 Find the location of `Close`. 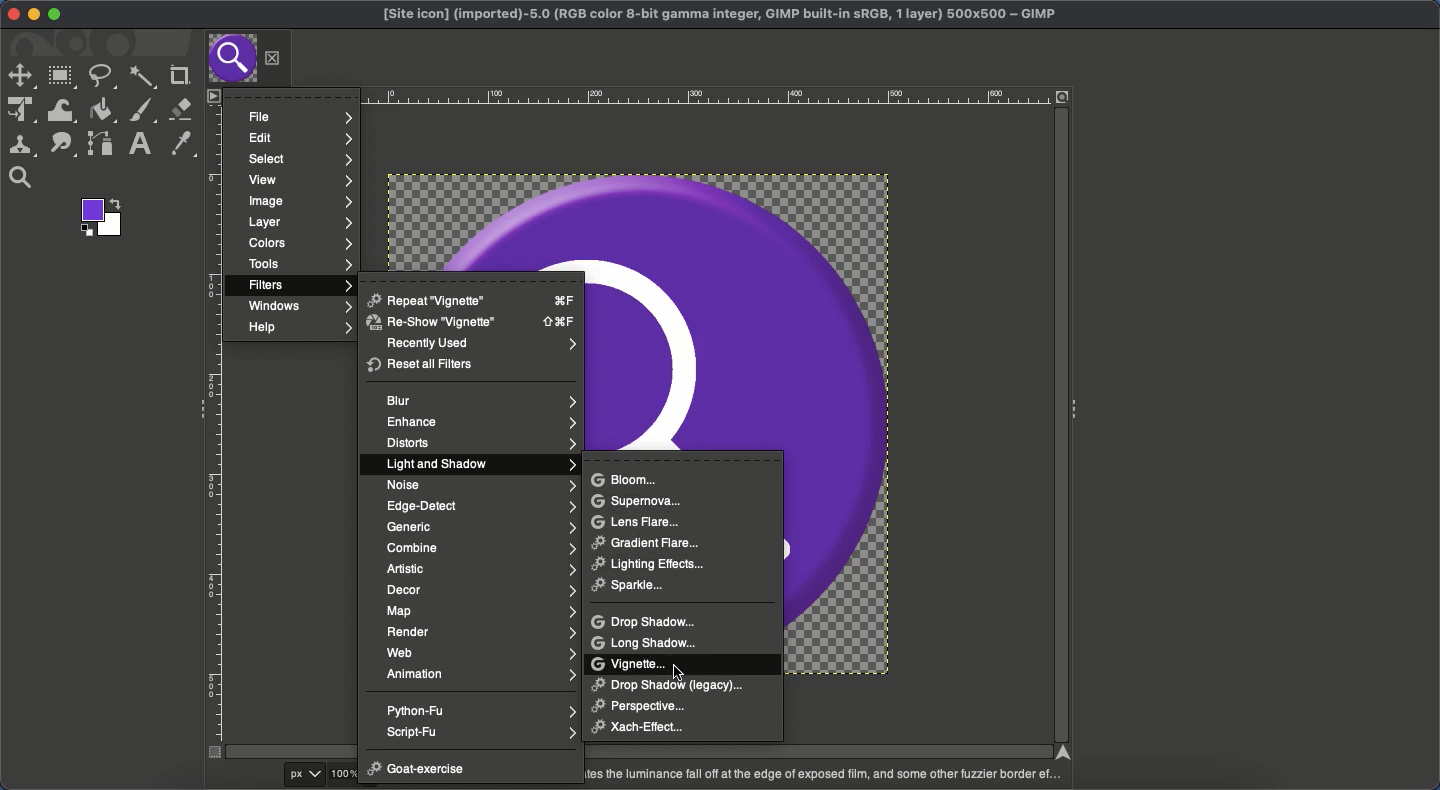

Close is located at coordinates (9, 14).